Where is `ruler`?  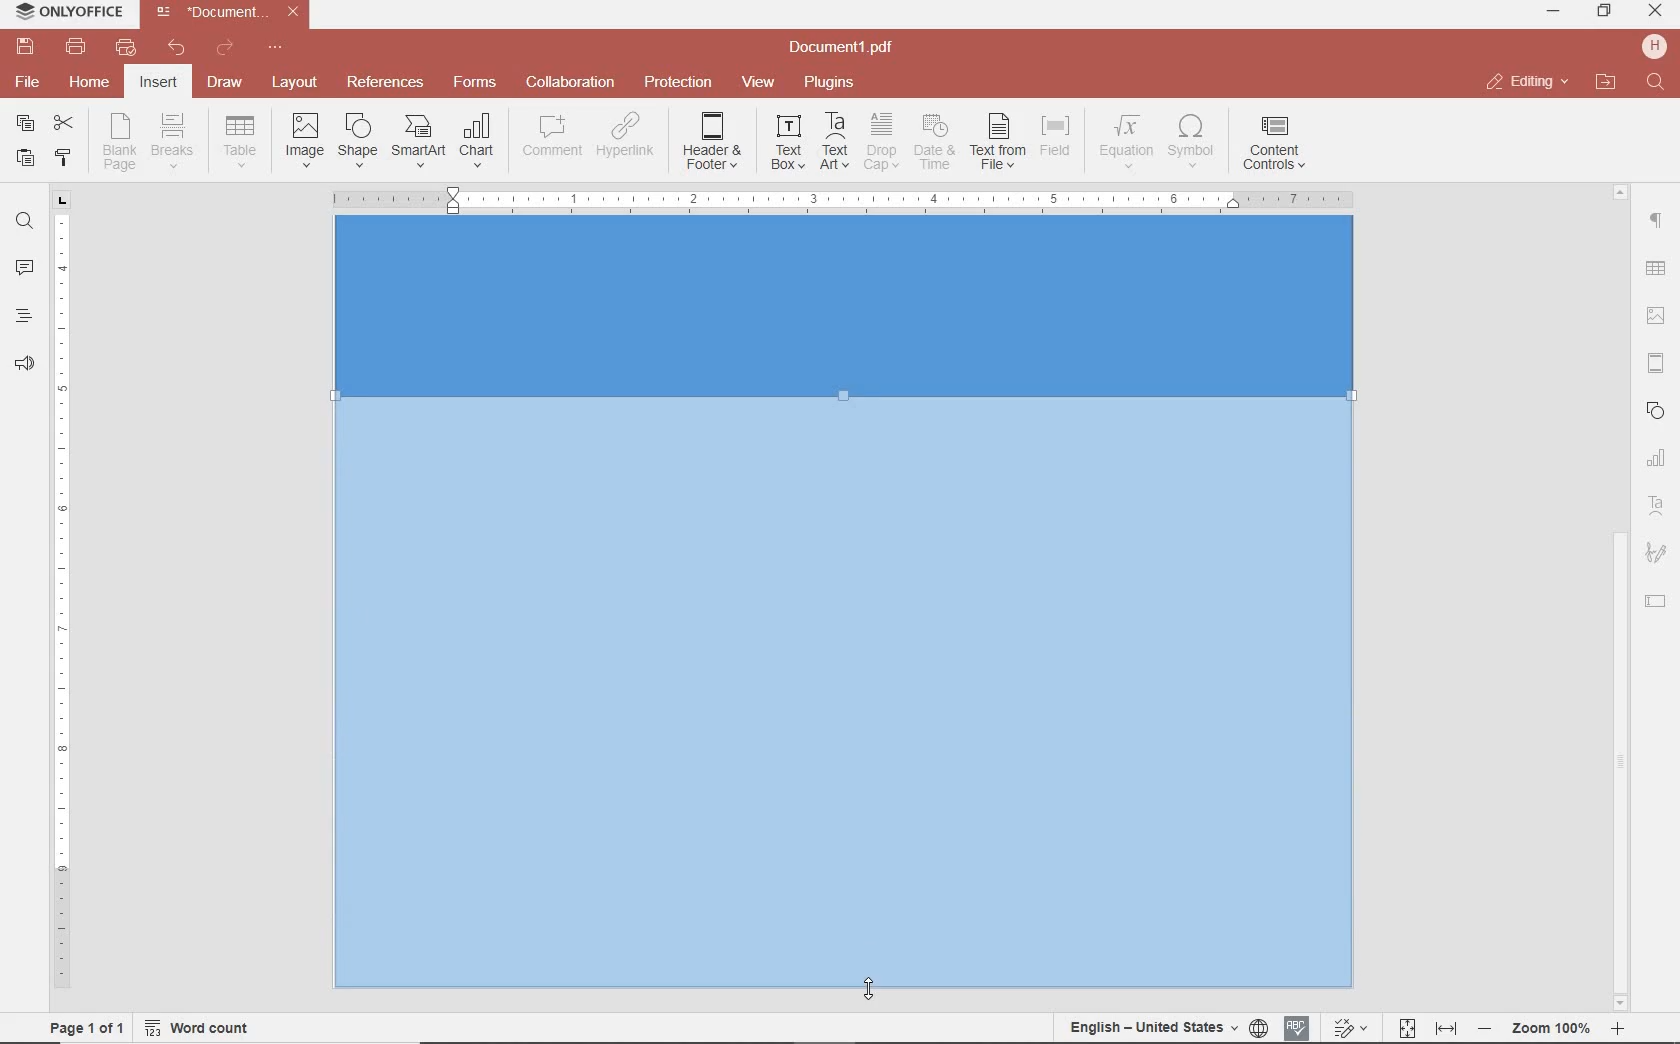
ruler is located at coordinates (63, 611).